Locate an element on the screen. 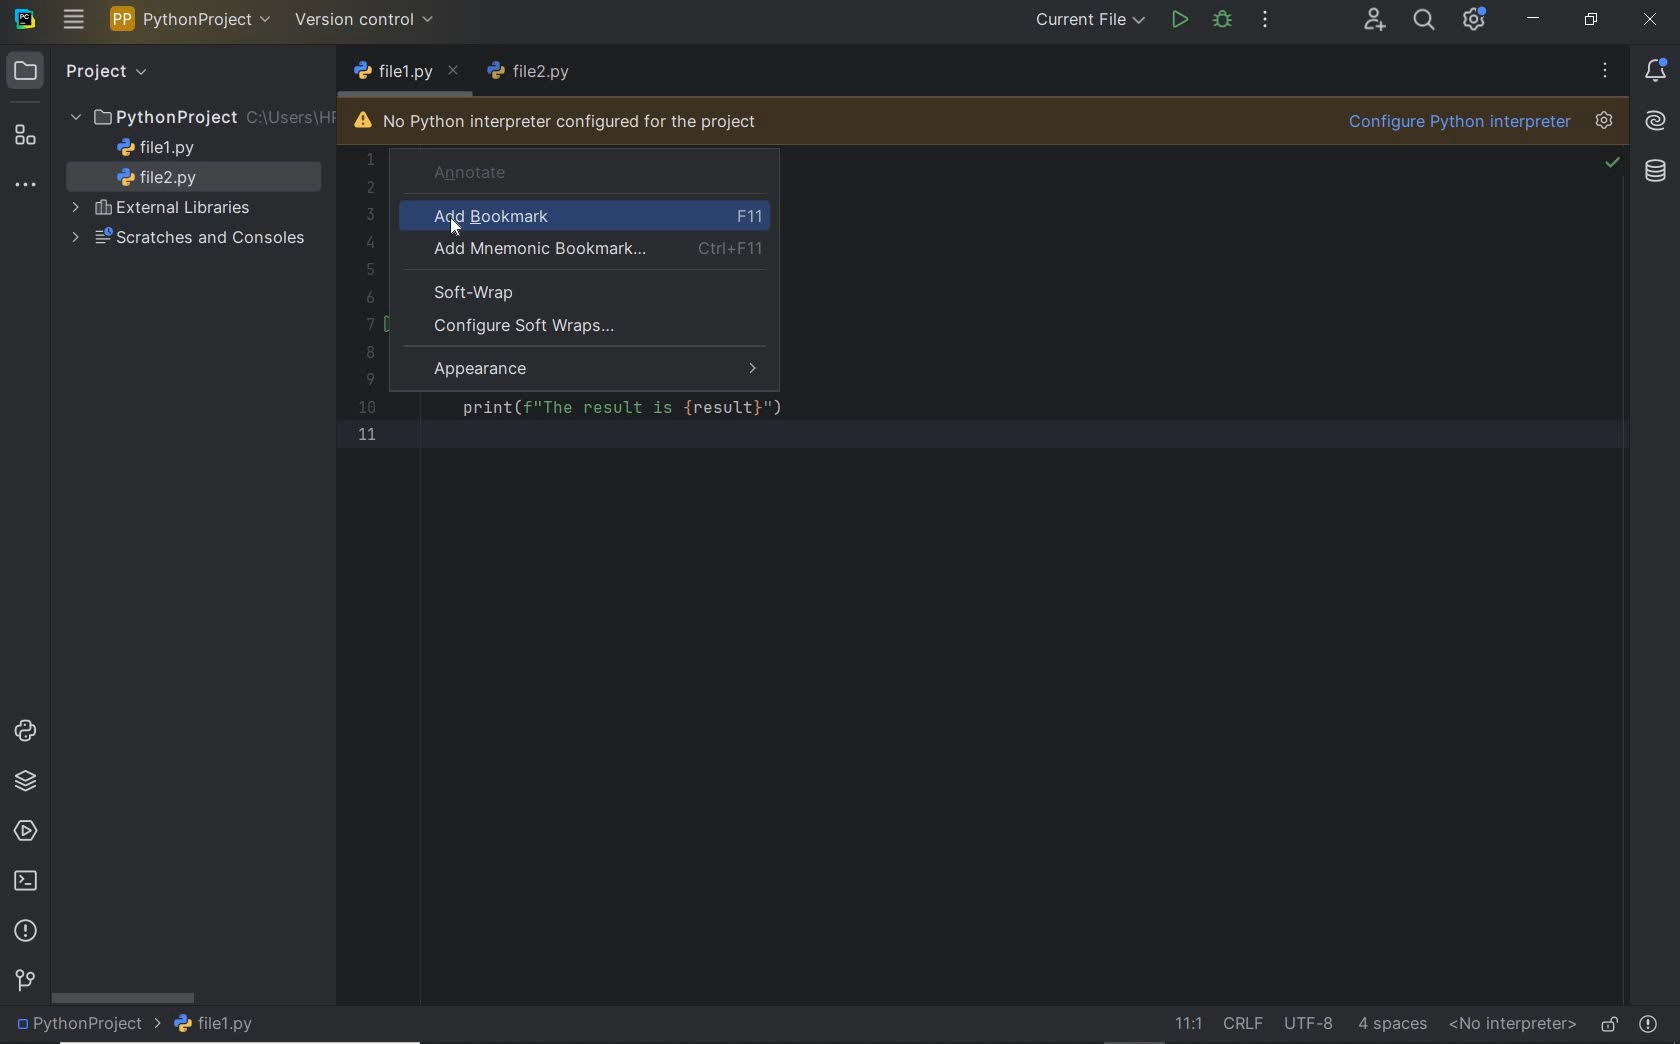  indent is located at coordinates (1391, 1024).